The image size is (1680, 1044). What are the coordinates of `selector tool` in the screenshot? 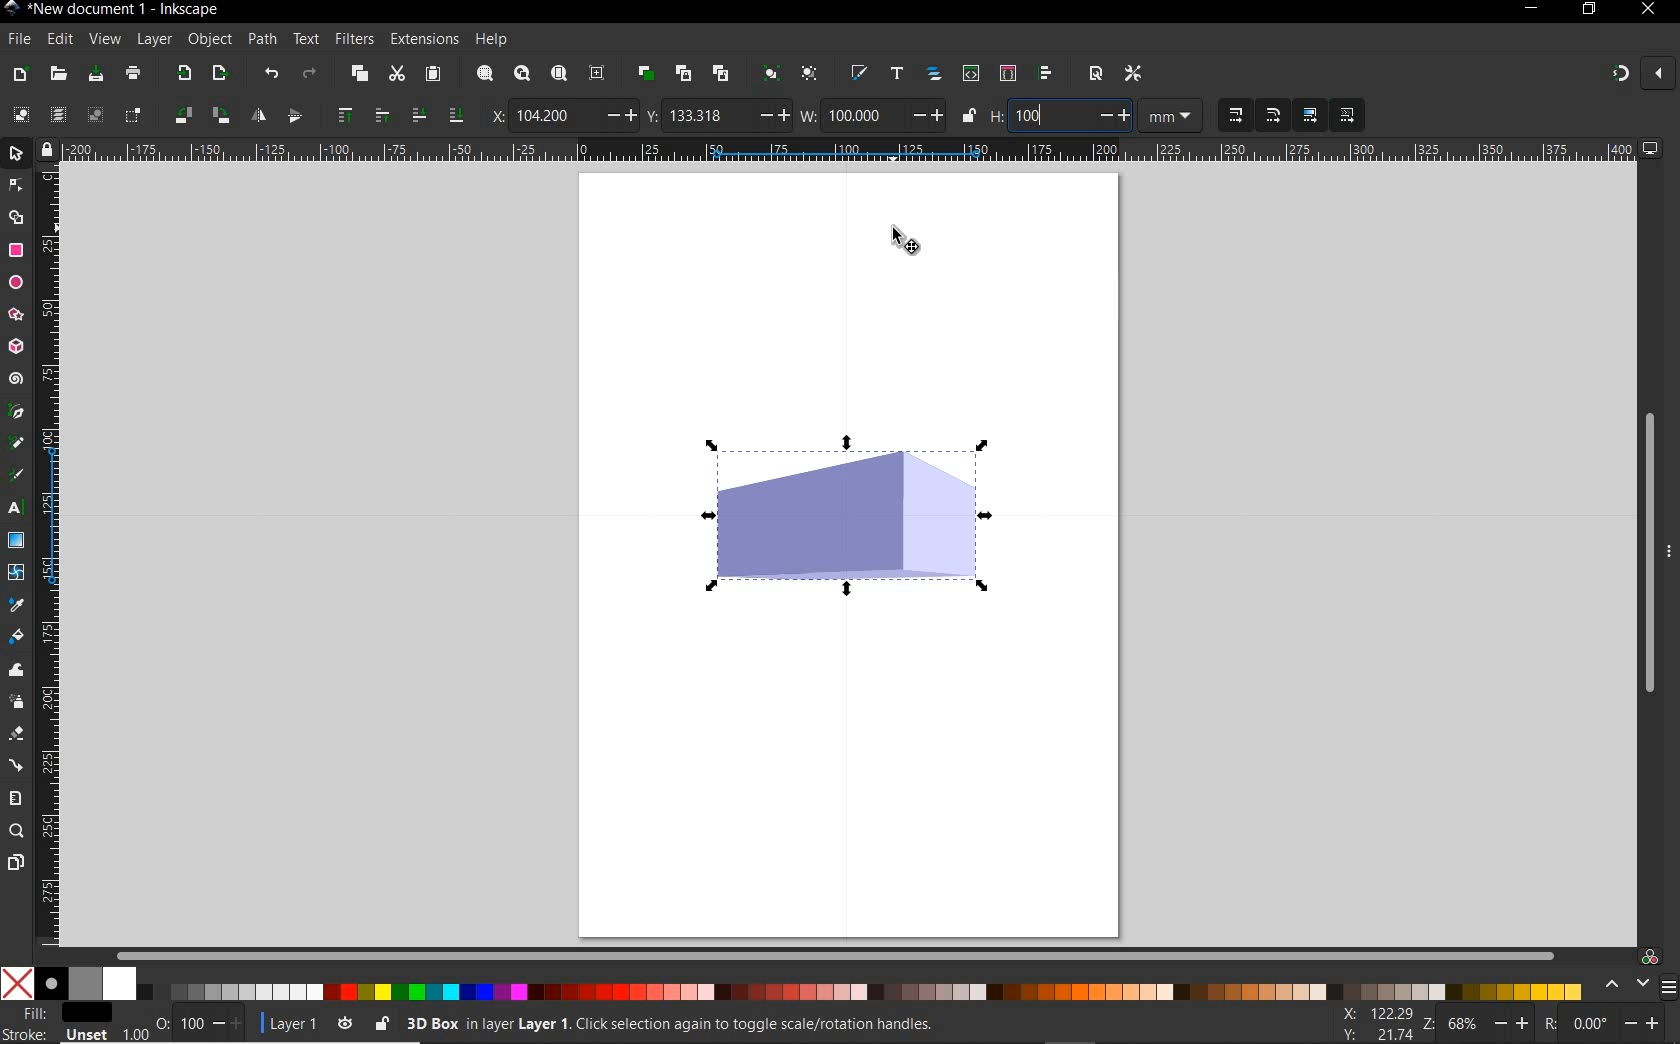 It's located at (17, 154).